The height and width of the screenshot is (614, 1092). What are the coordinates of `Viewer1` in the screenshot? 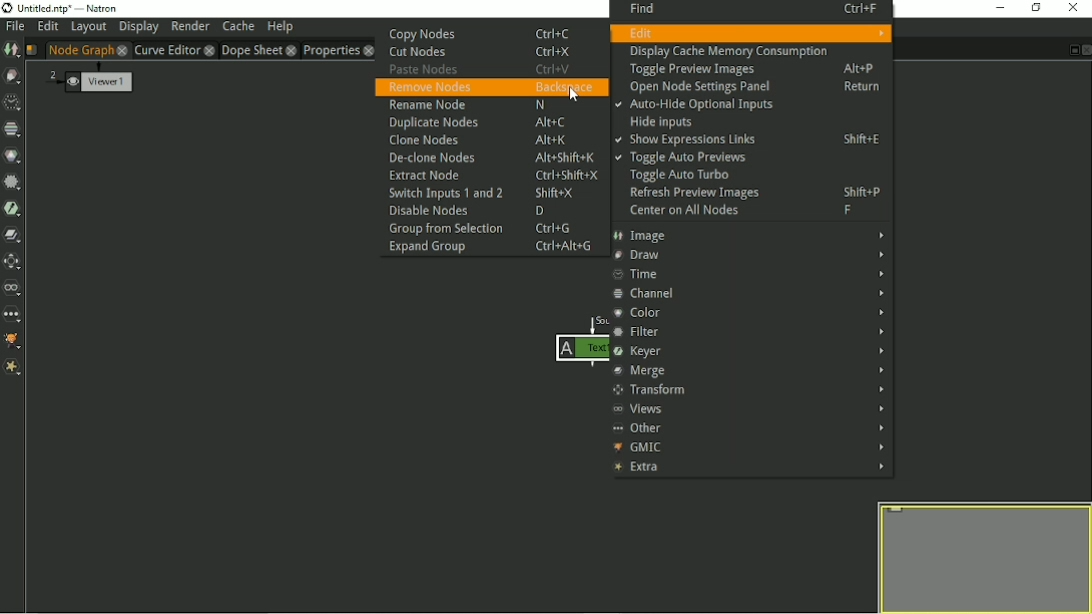 It's located at (88, 79).